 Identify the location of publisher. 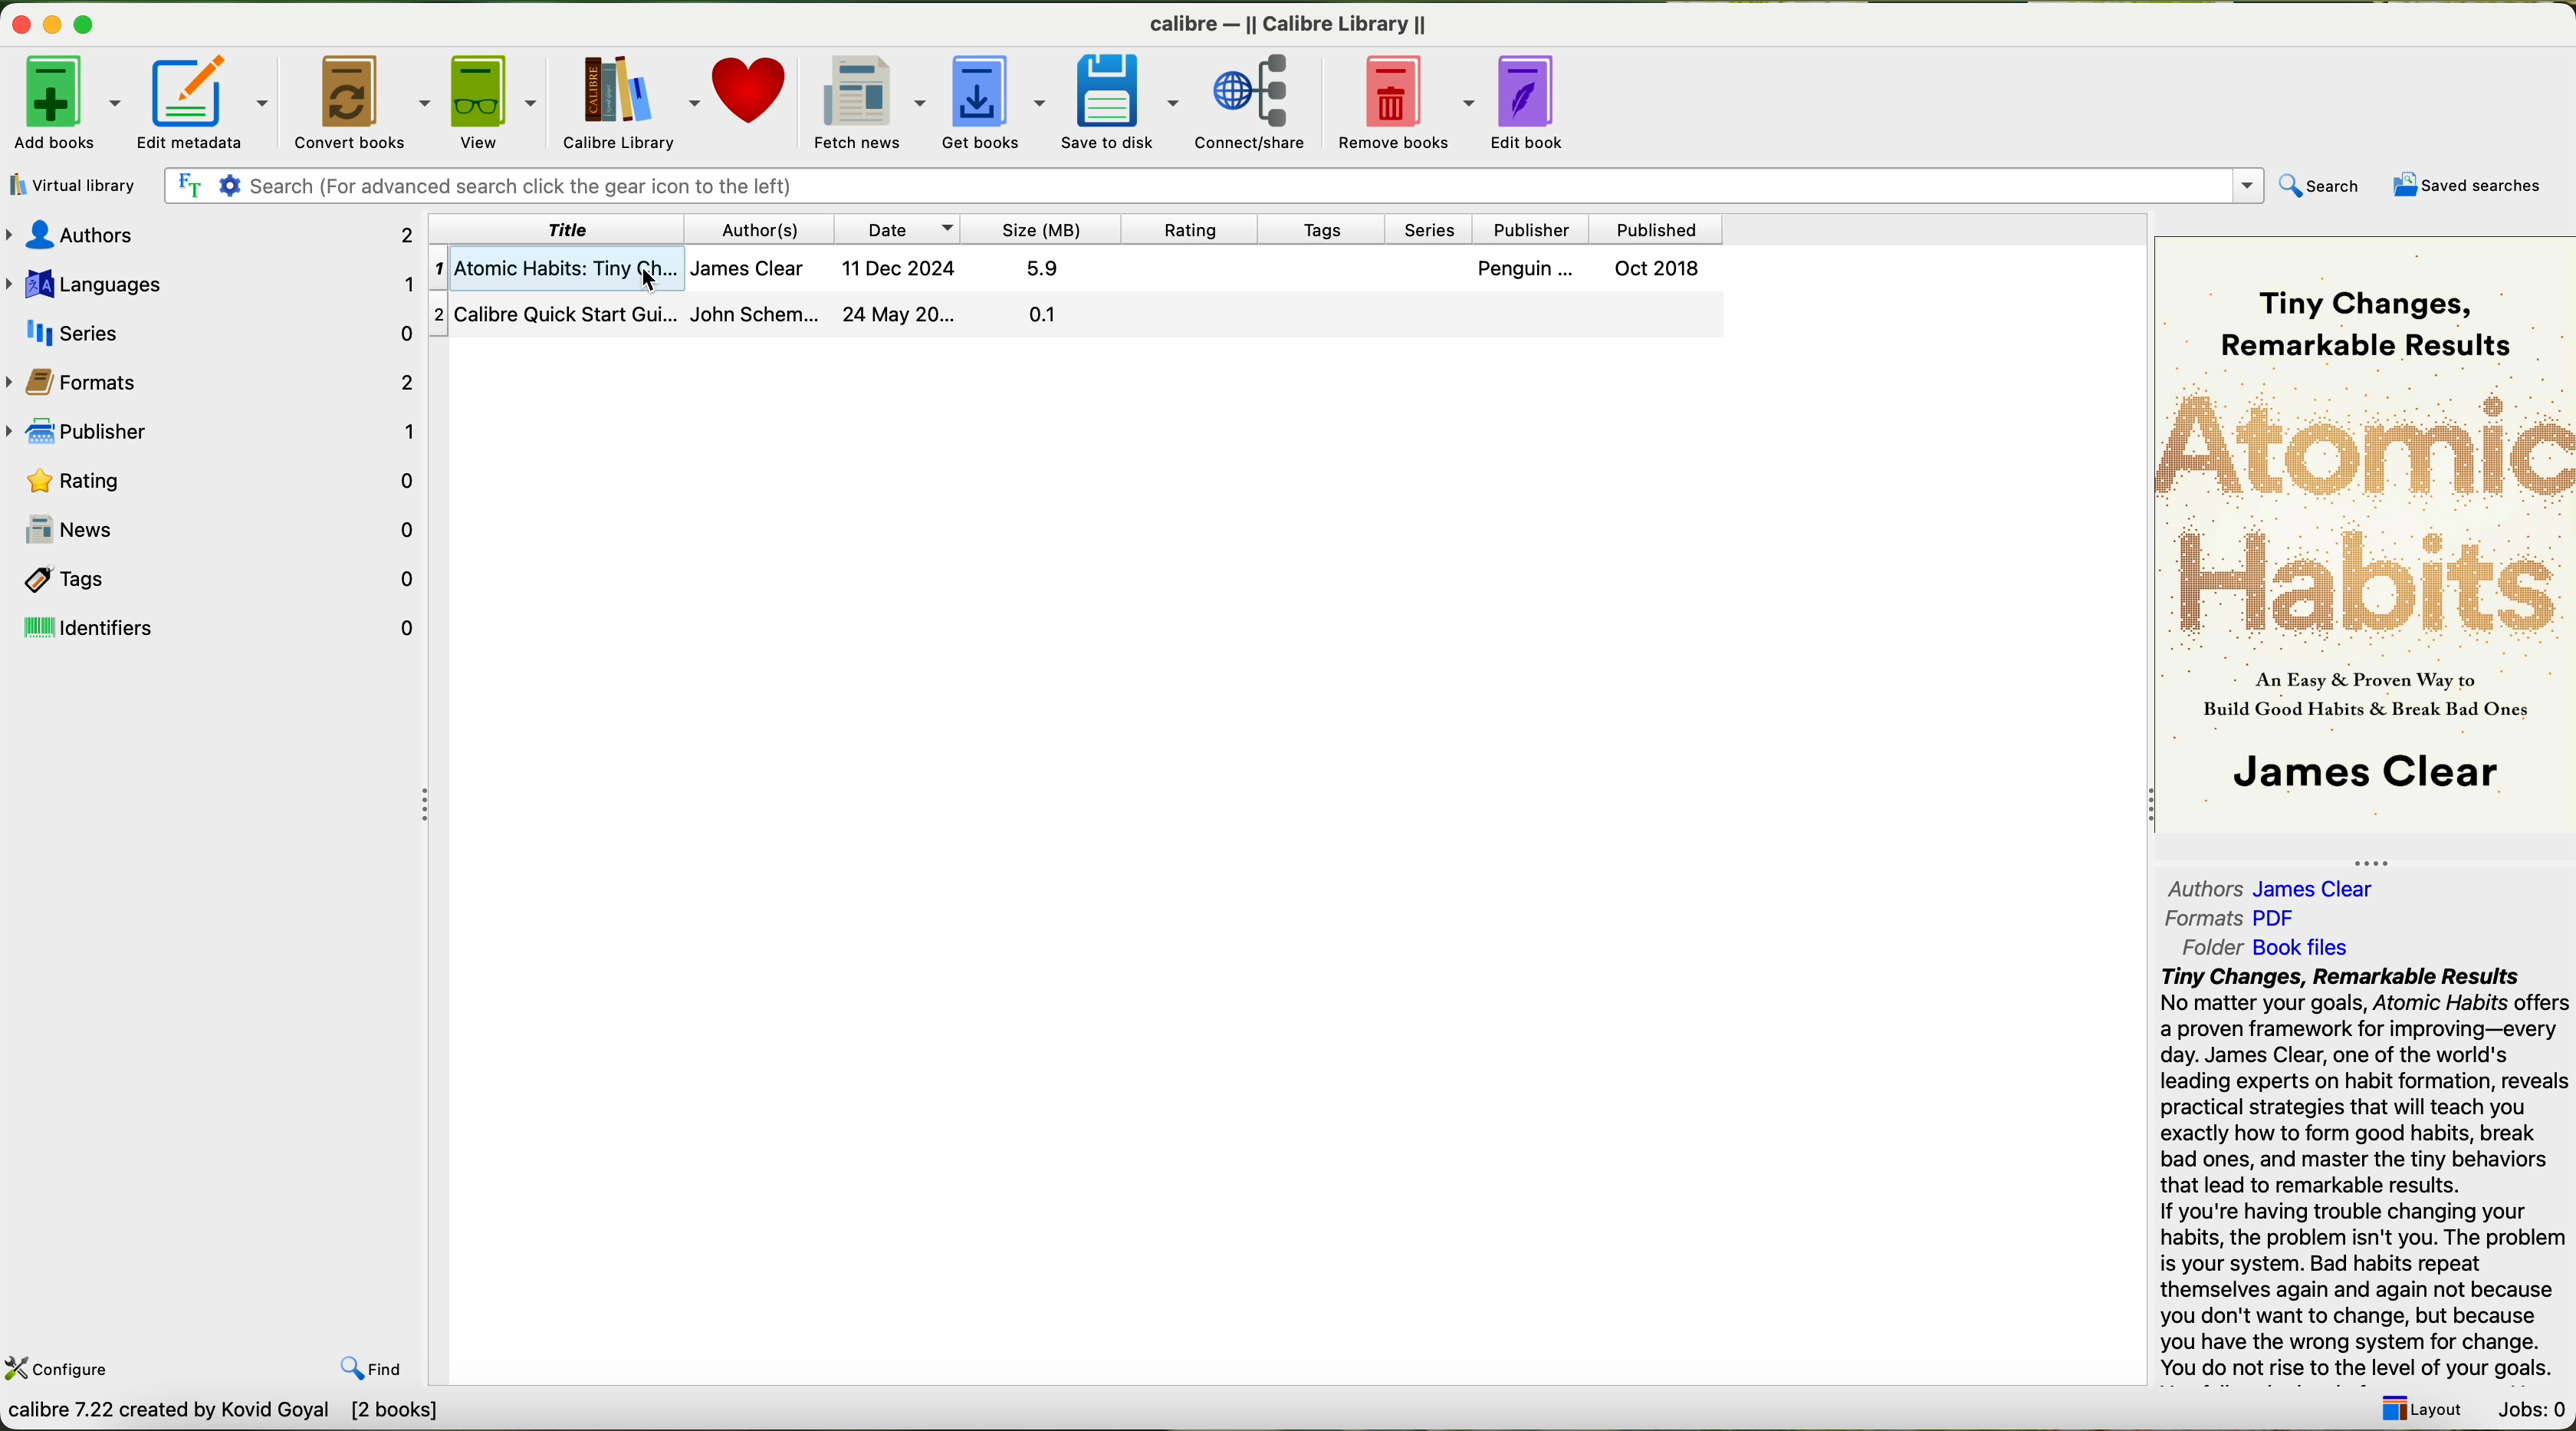
(216, 429).